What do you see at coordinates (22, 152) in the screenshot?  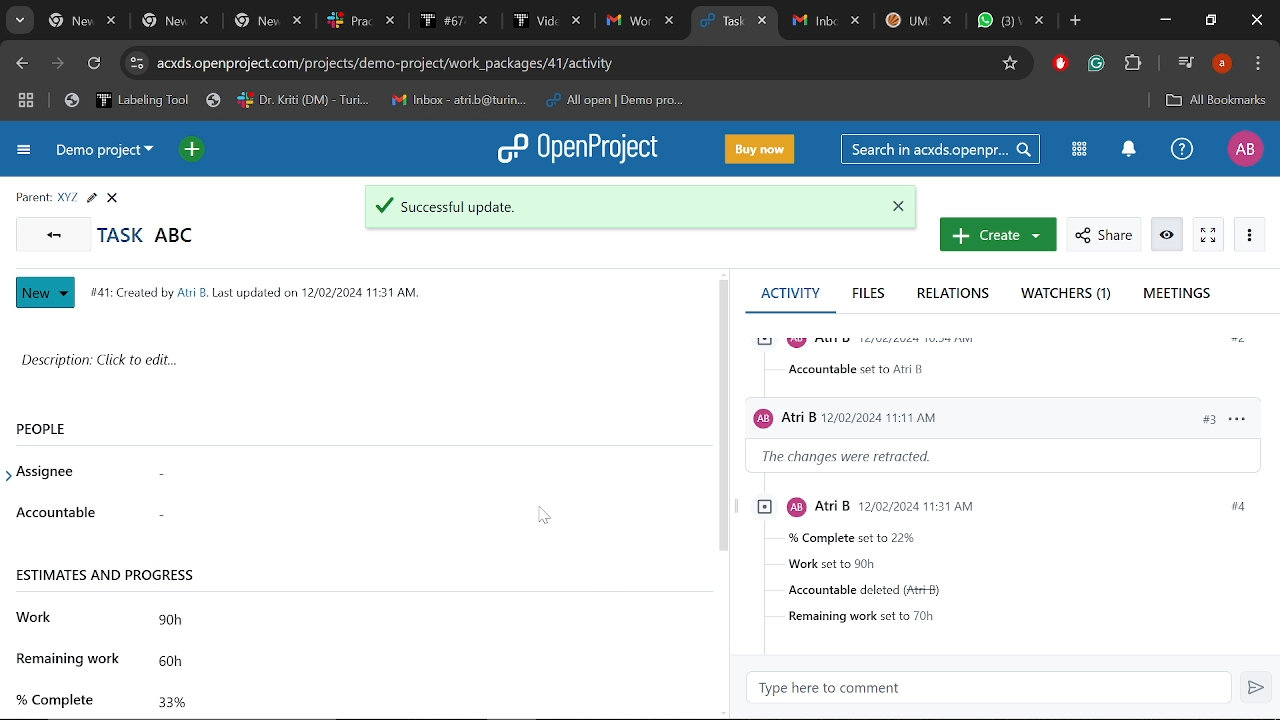 I see `Expand project menu` at bounding box center [22, 152].